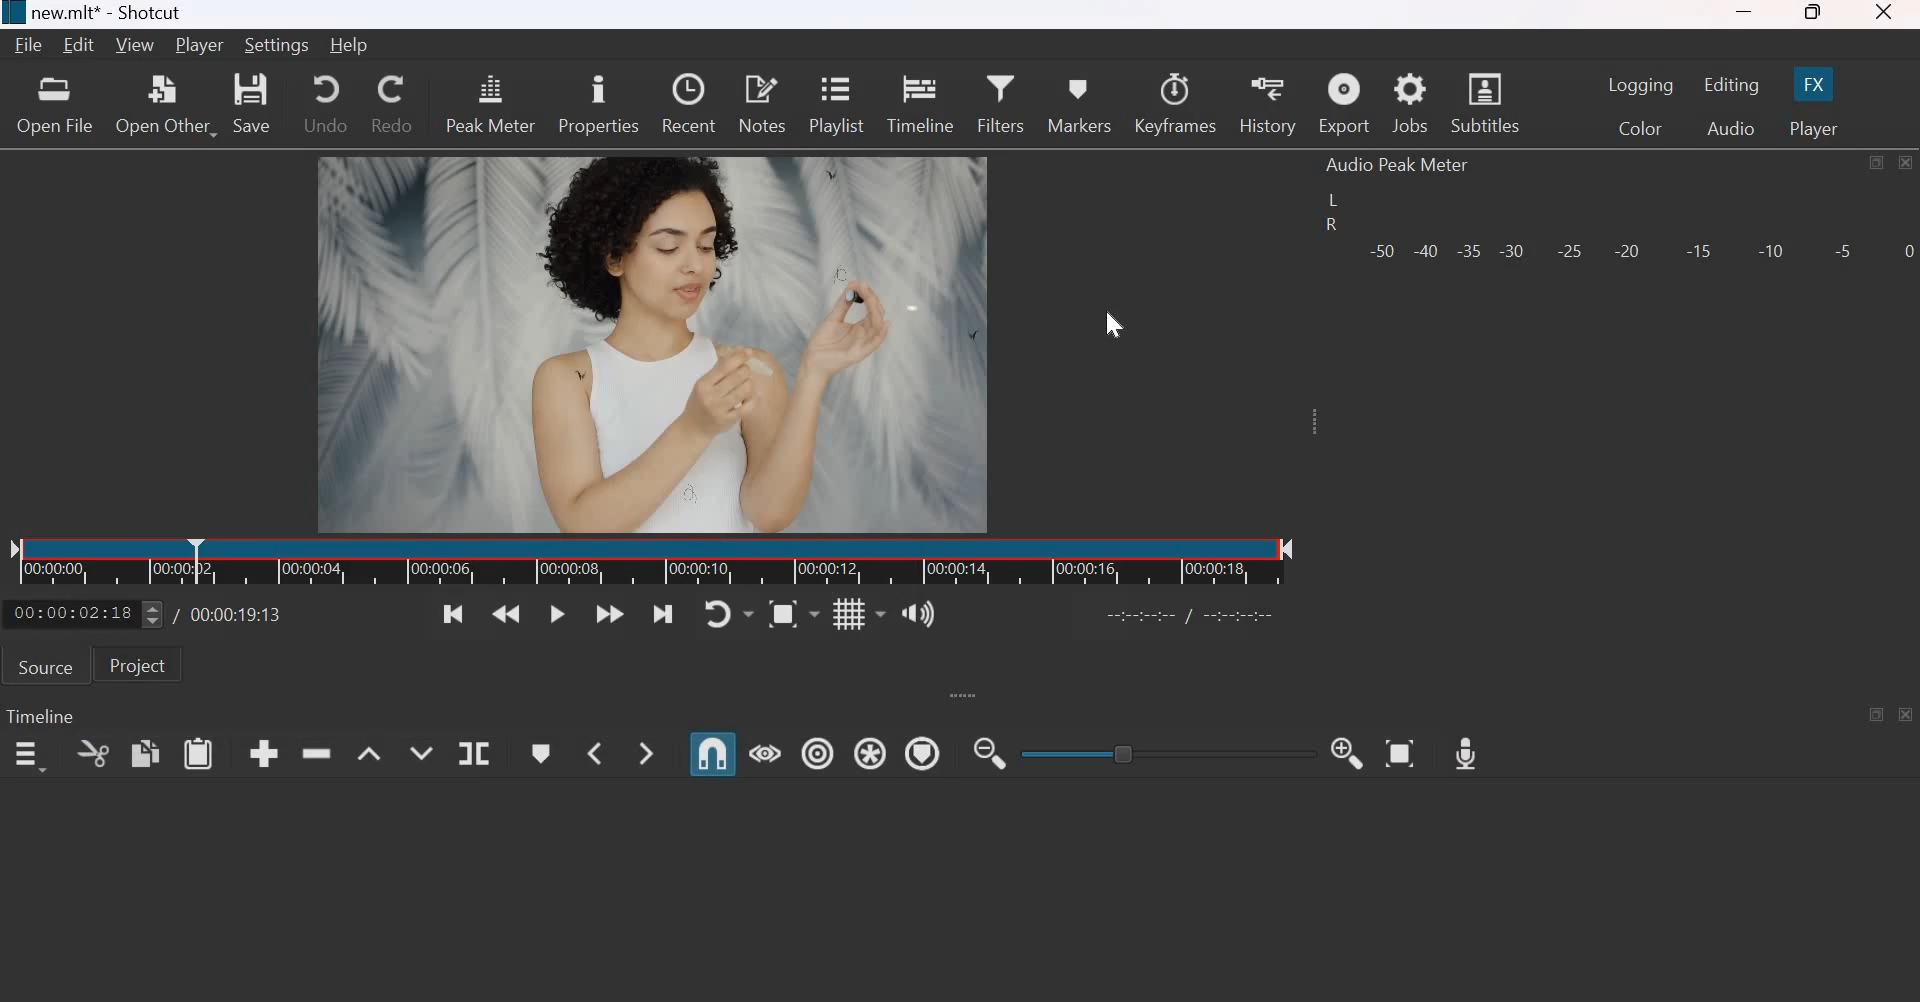 The image size is (1920, 1002). What do you see at coordinates (1730, 85) in the screenshot?
I see `Editing` at bounding box center [1730, 85].